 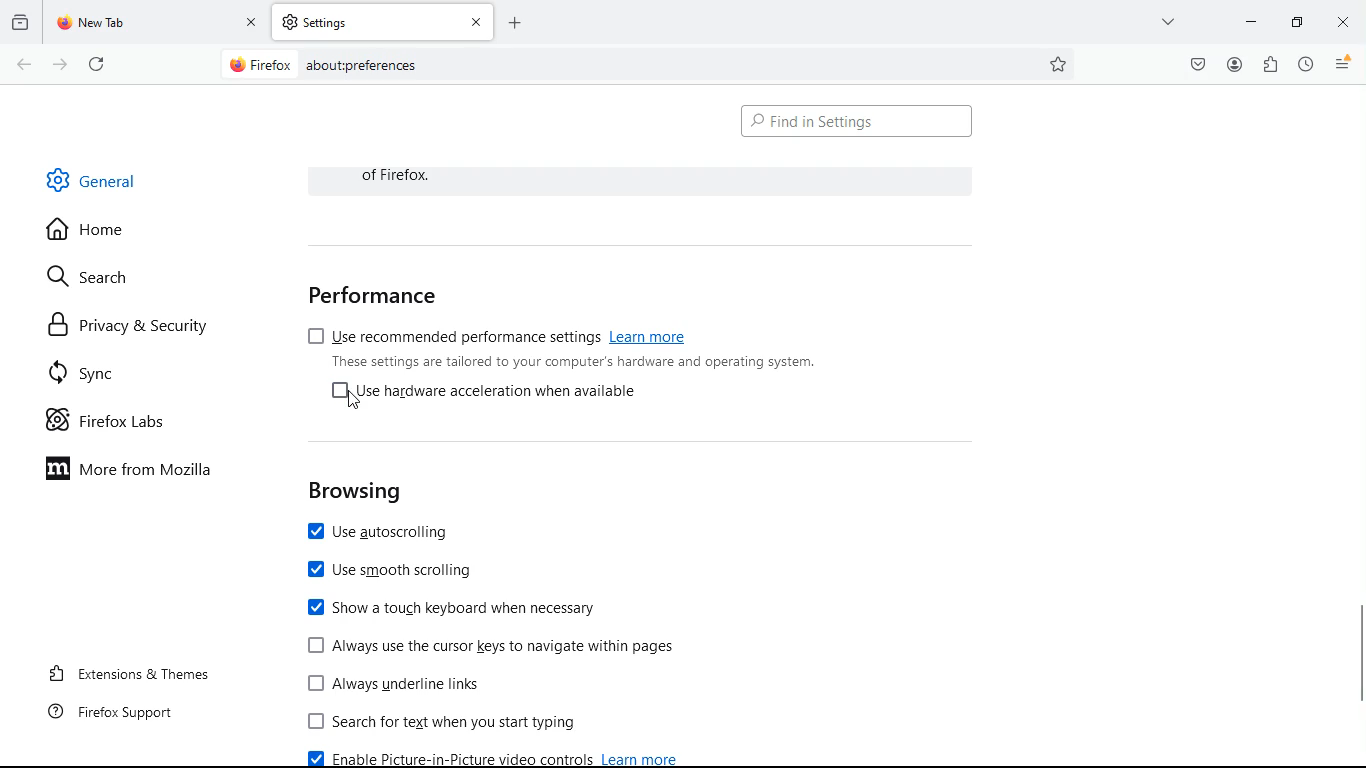 I want to click on enable picture-in-picture video control learn more, so click(x=499, y=756).